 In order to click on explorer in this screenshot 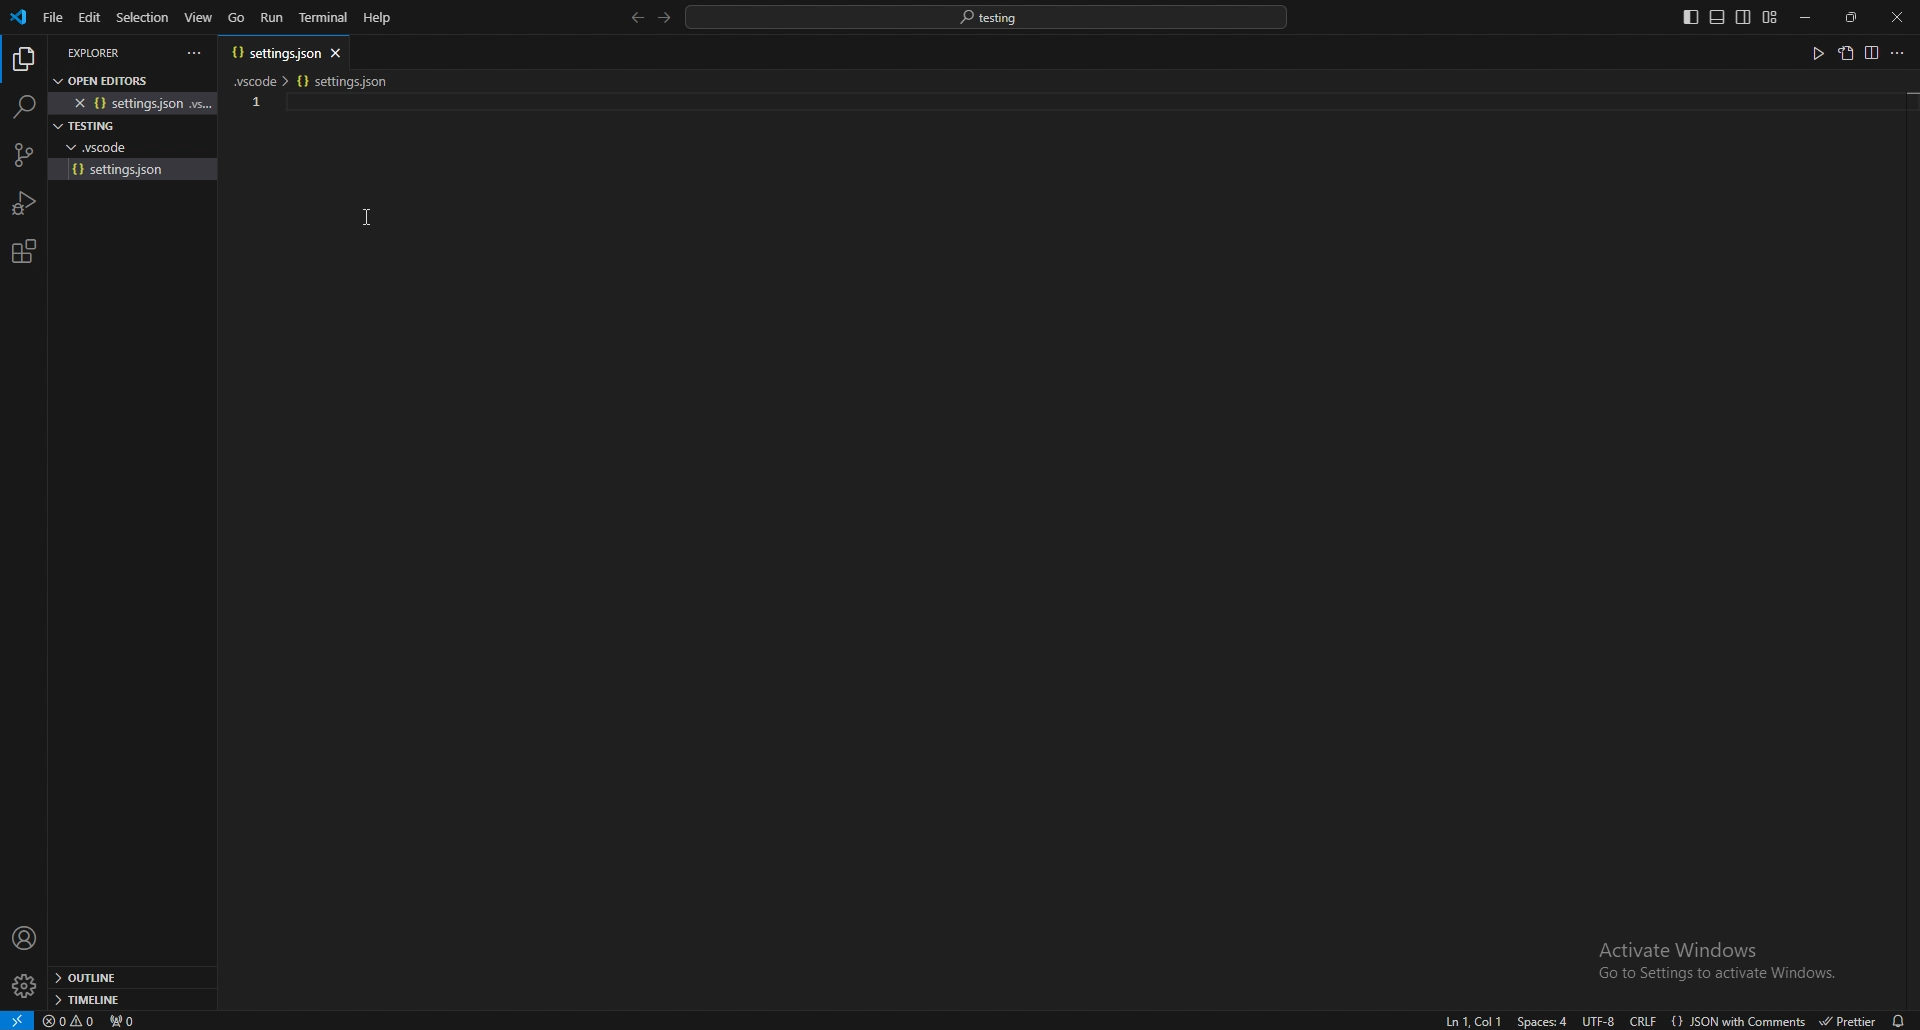, I will do `click(106, 52)`.